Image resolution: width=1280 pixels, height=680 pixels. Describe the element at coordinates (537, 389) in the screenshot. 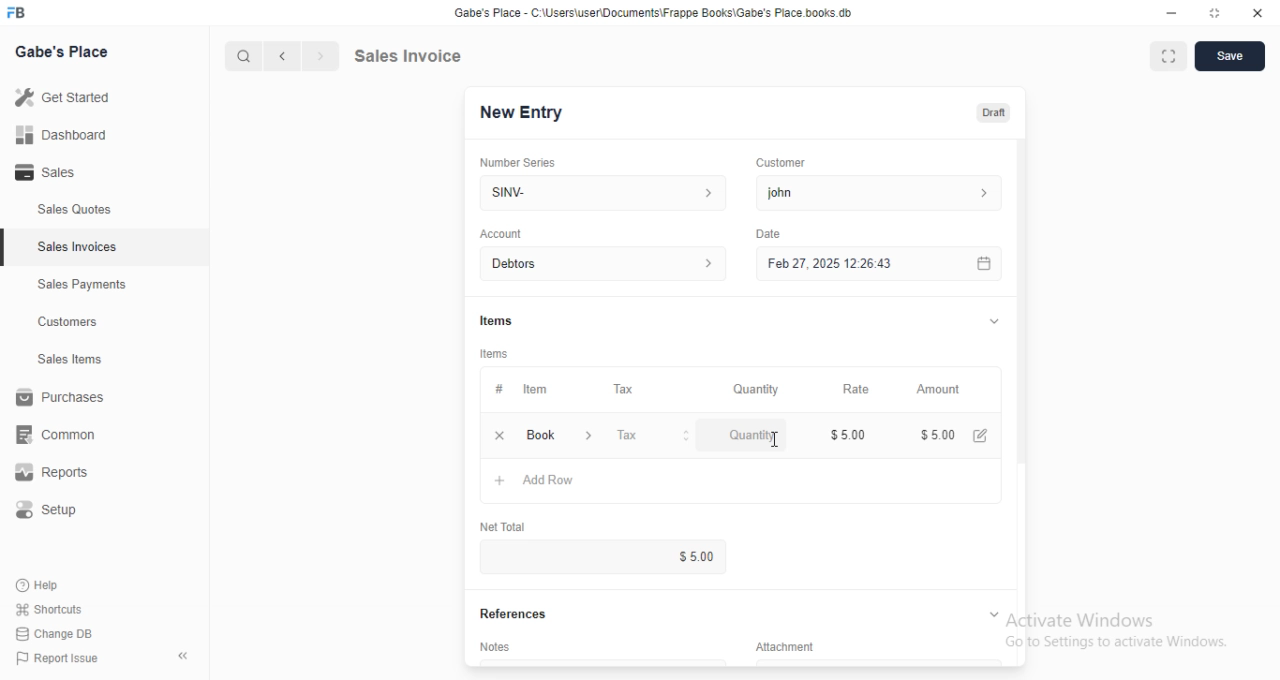

I see ` item` at that location.